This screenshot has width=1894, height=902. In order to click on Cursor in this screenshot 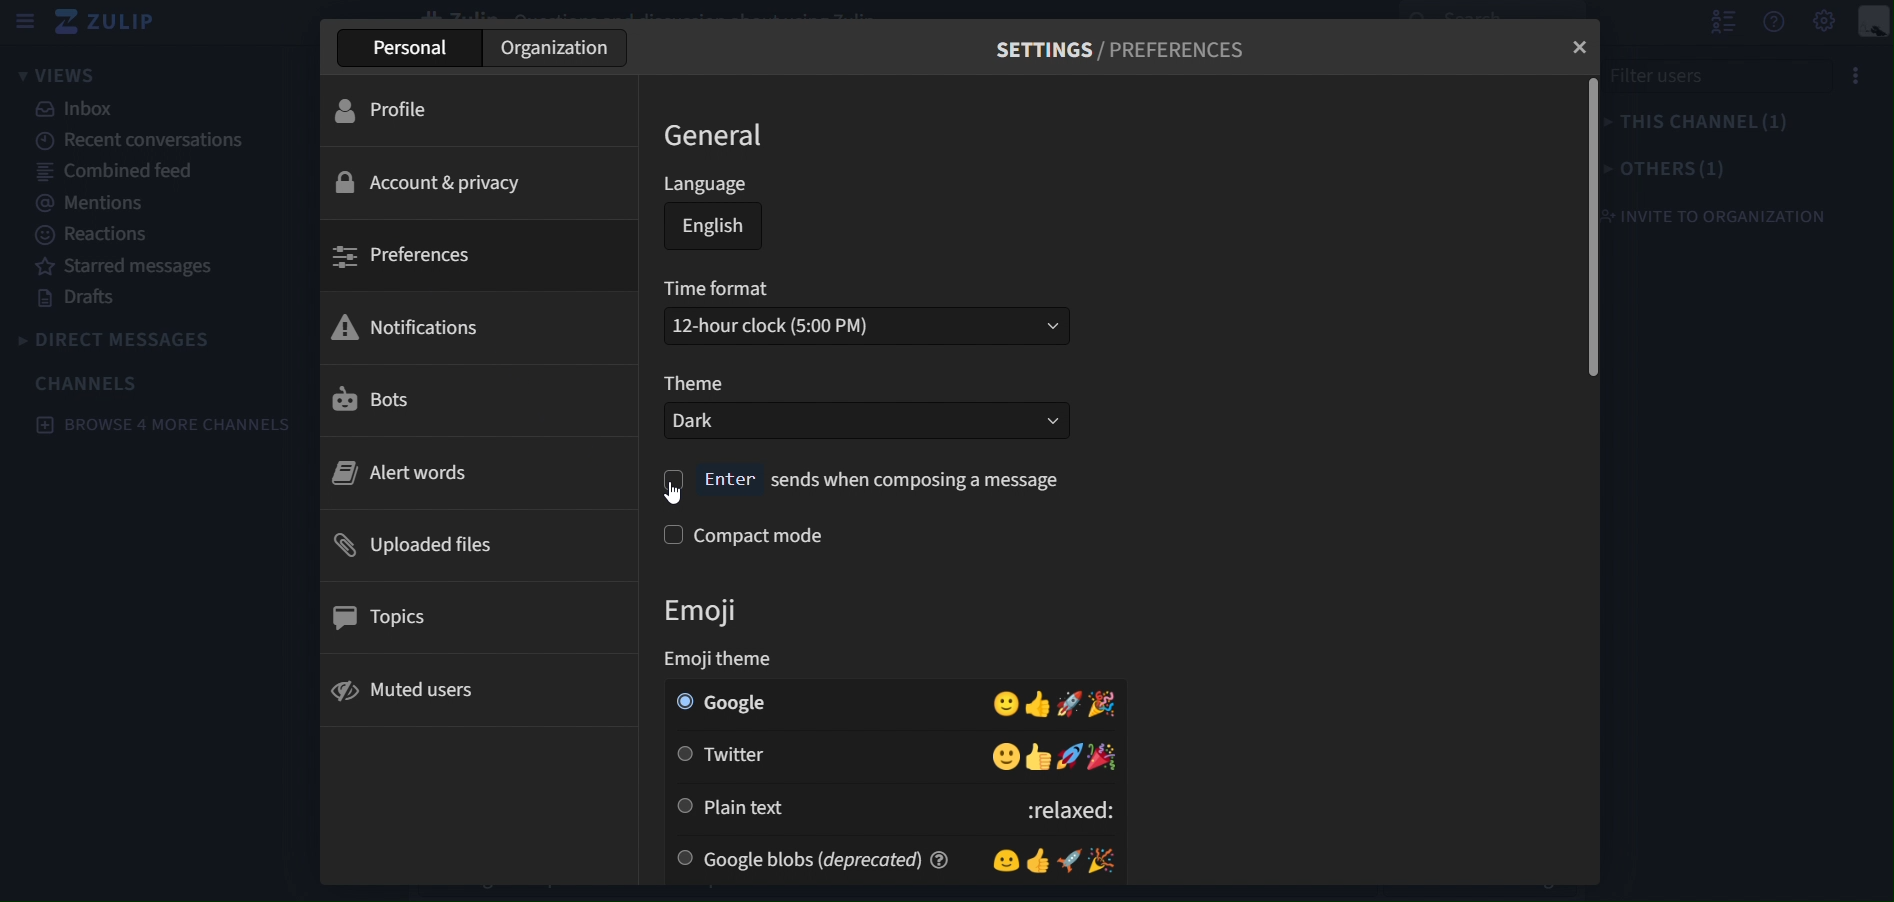, I will do `click(683, 490)`.